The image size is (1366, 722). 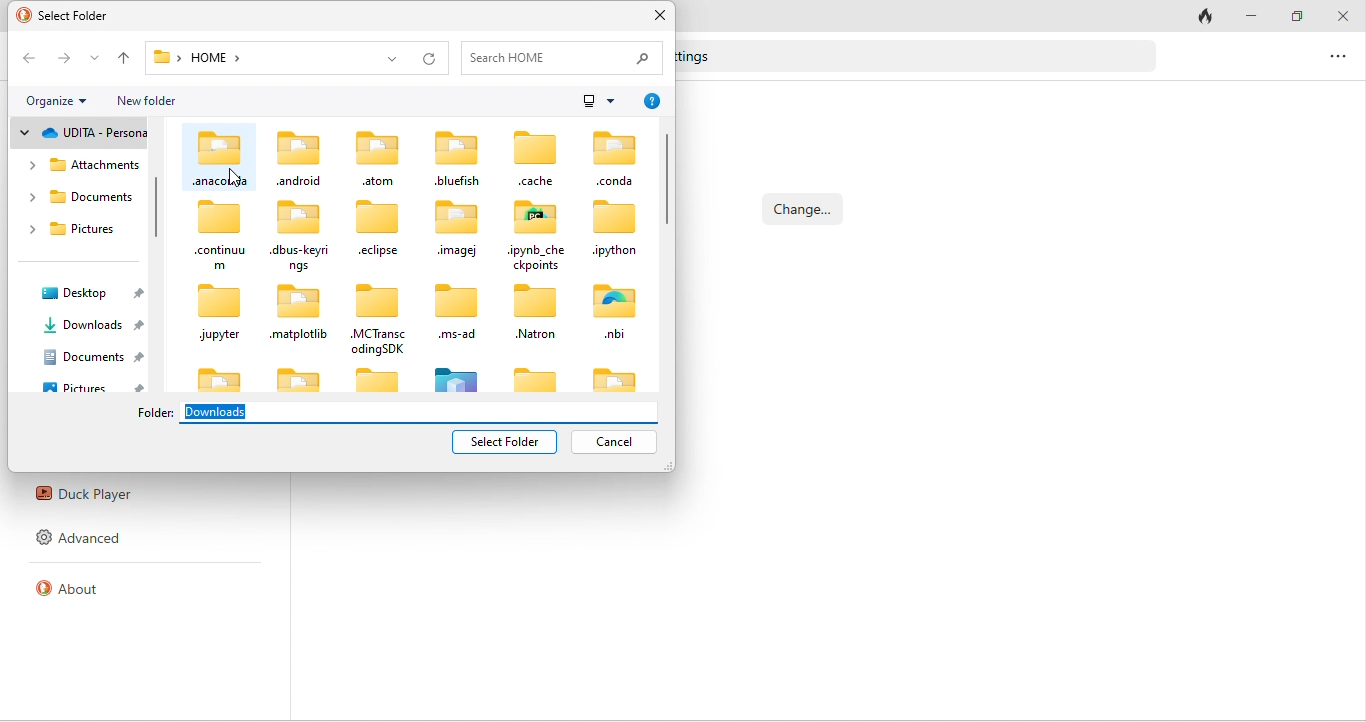 I want to click on .Natron, so click(x=536, y=313).